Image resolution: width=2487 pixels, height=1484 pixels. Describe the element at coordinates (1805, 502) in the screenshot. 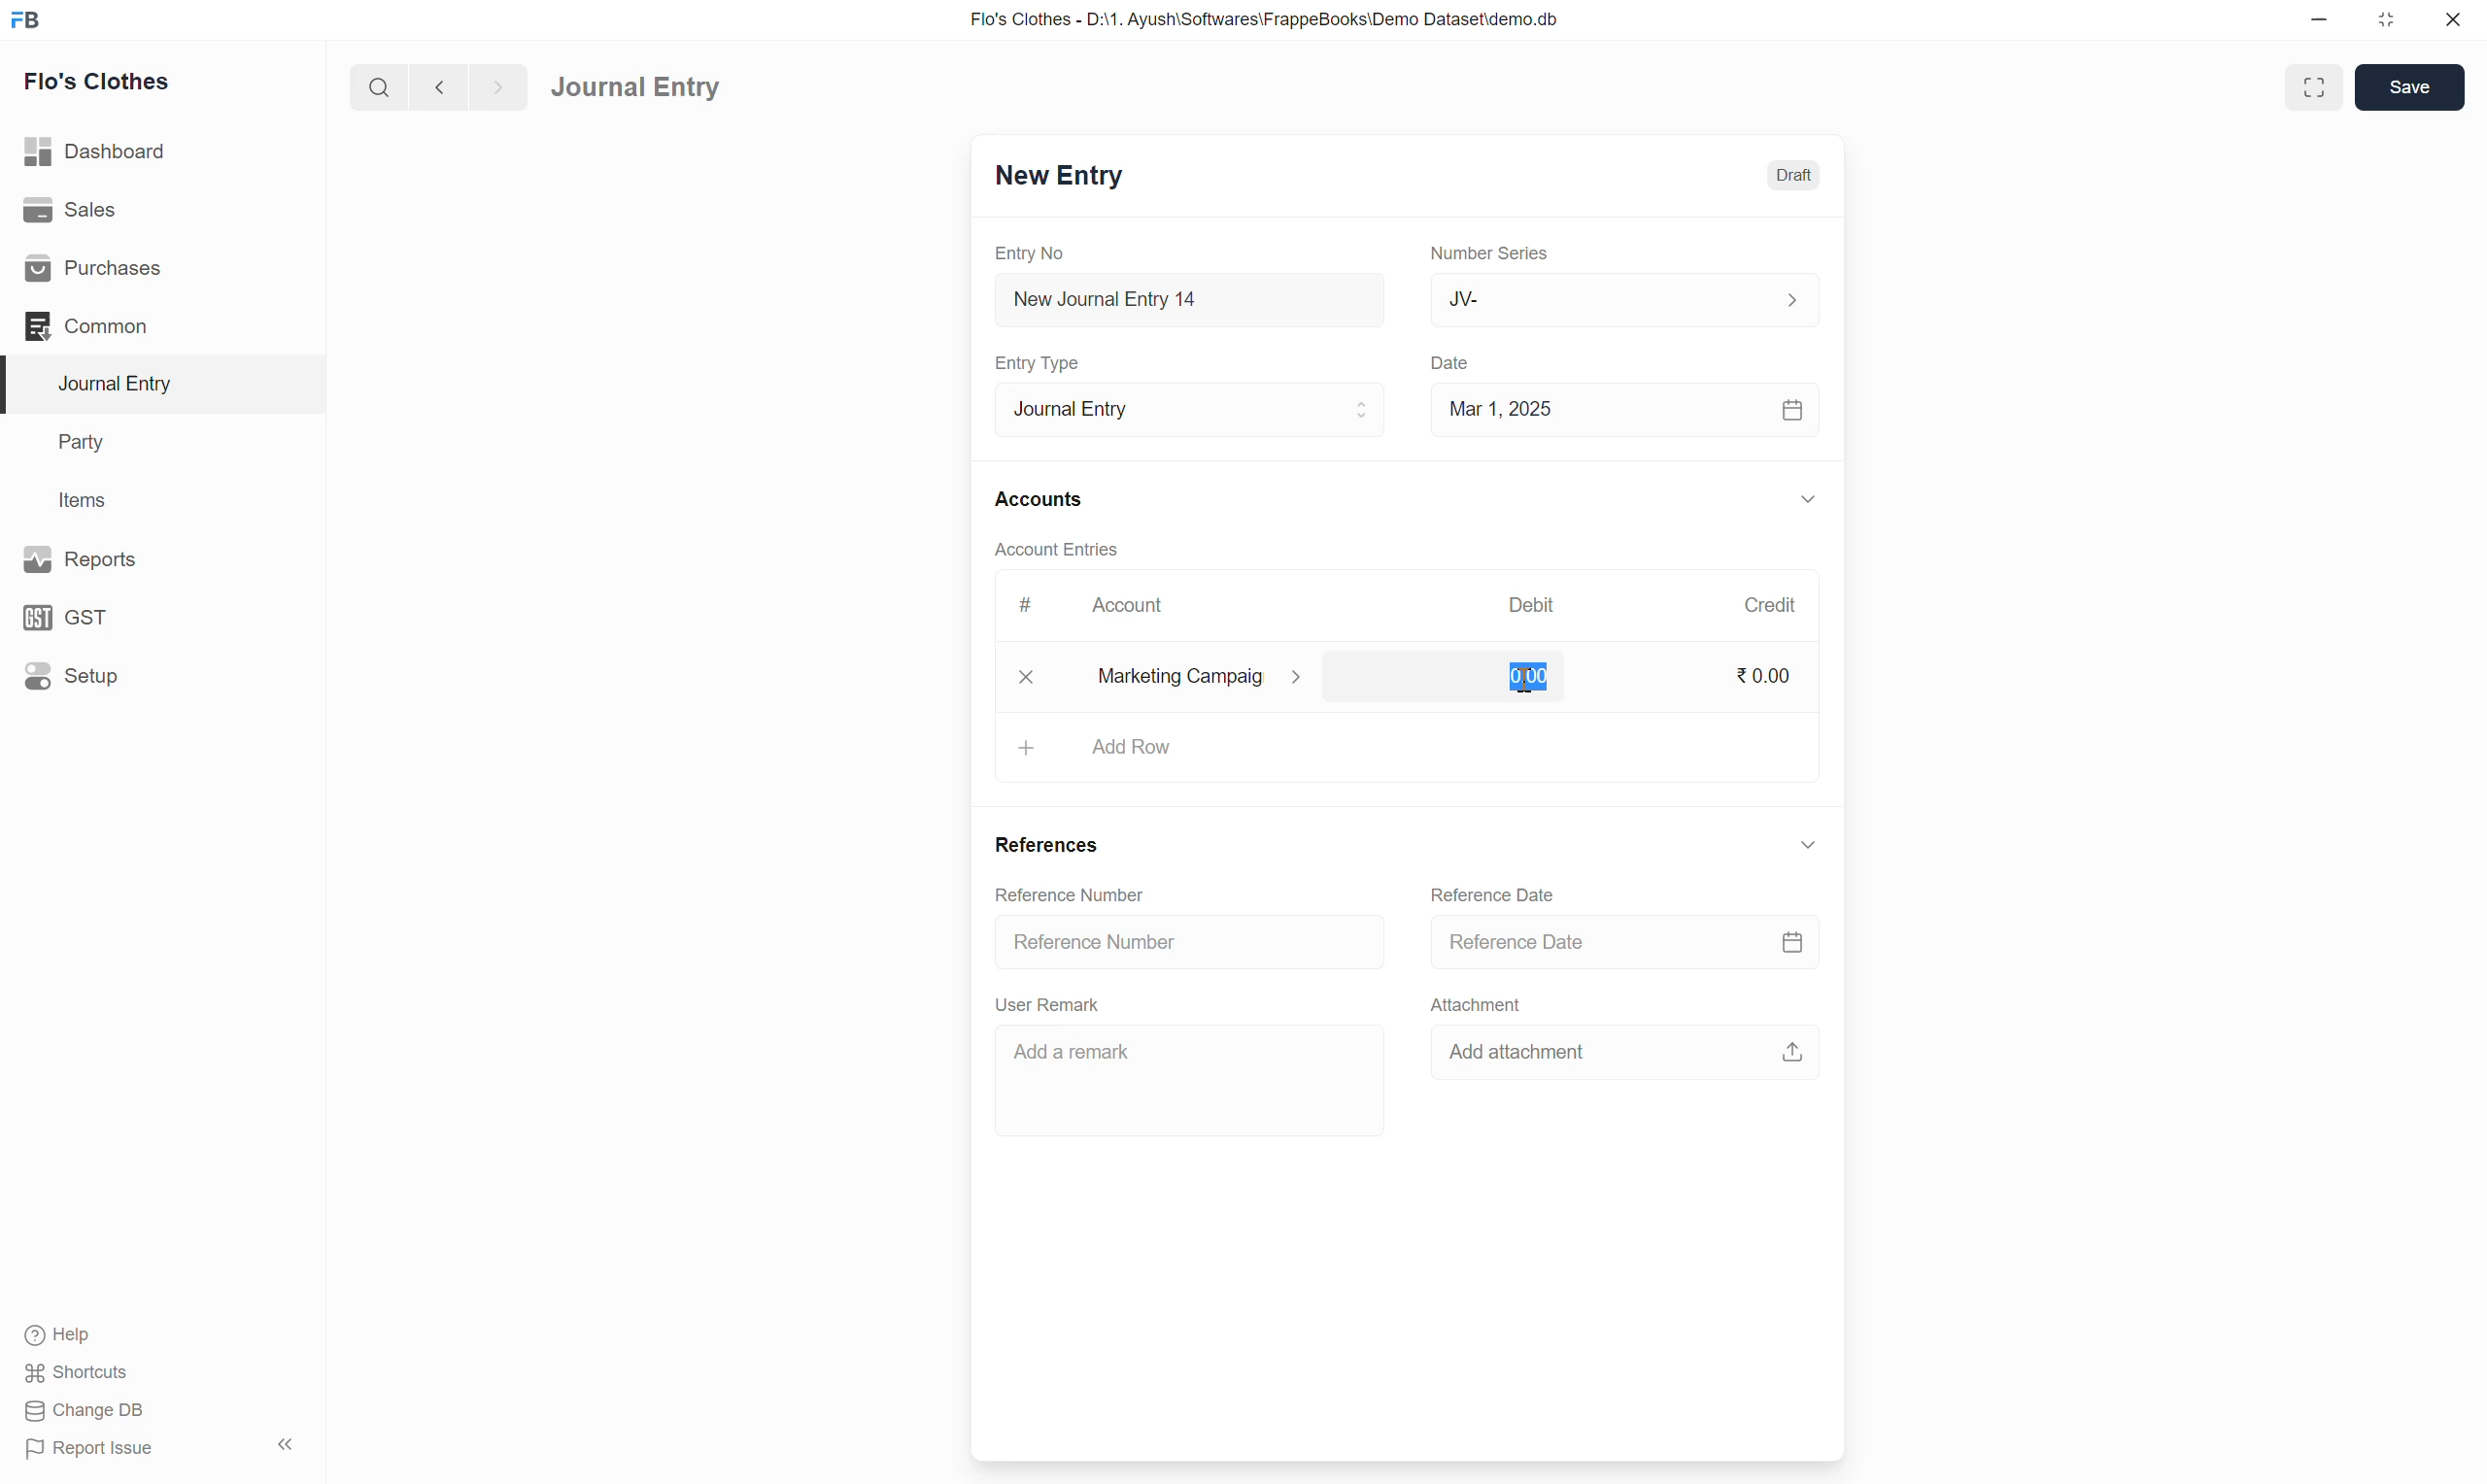

I see `down` at that location.